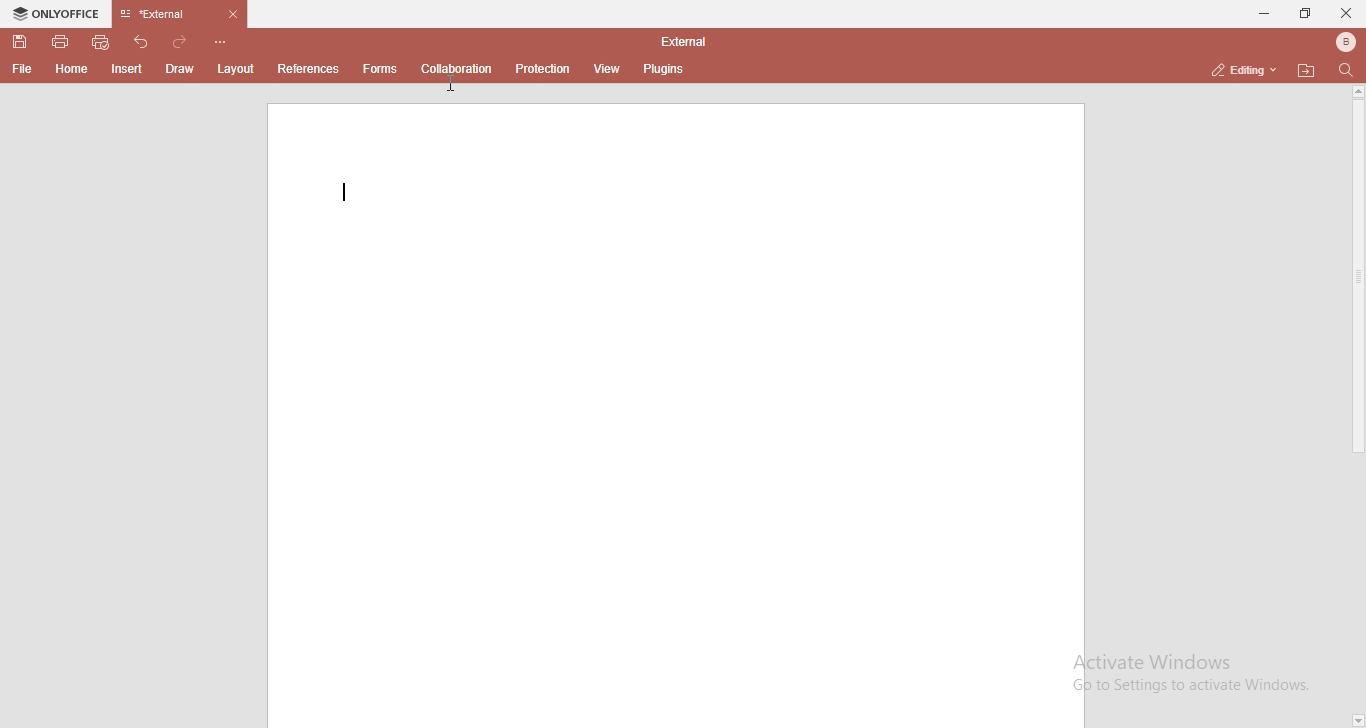  I want to click on find, so click(1348, 71).